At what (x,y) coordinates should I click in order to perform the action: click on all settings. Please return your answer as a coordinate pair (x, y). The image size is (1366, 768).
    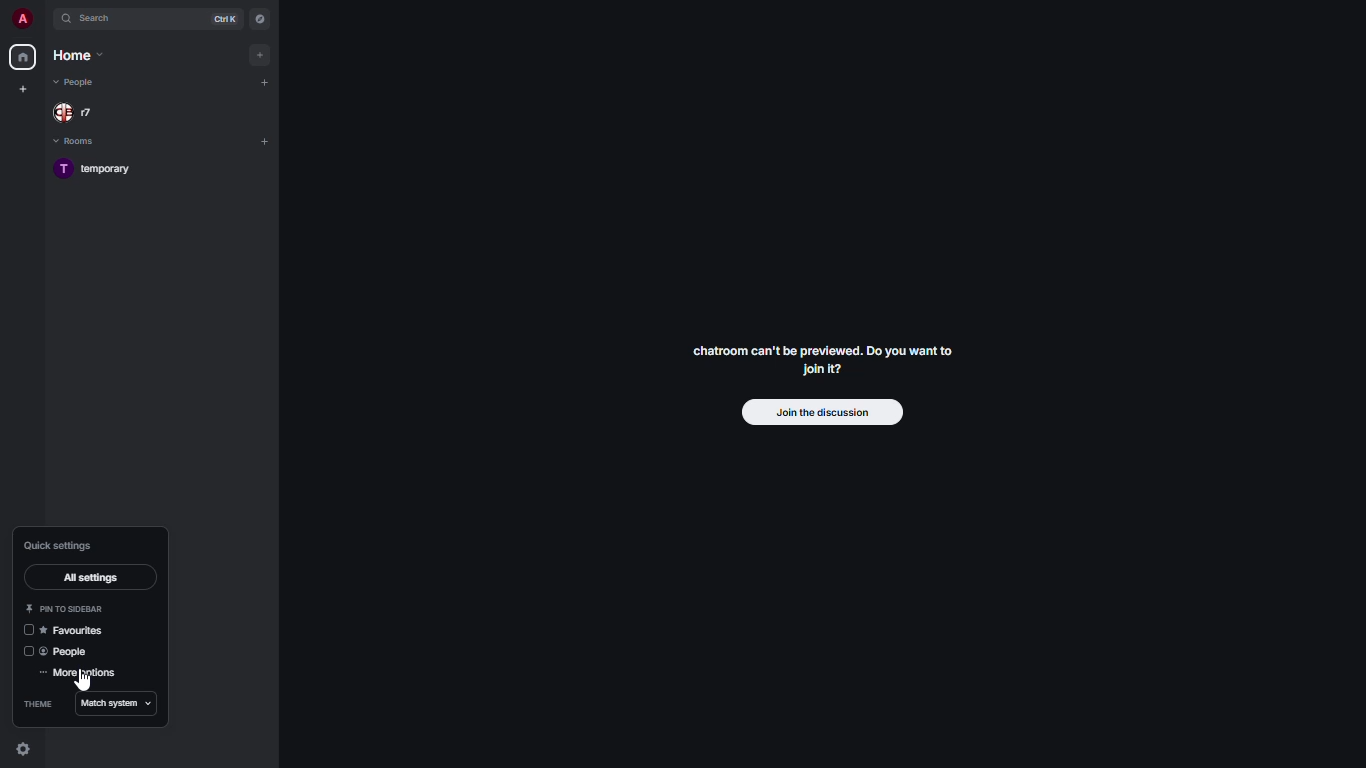
    Looking at the image, I should click on (94, 575).